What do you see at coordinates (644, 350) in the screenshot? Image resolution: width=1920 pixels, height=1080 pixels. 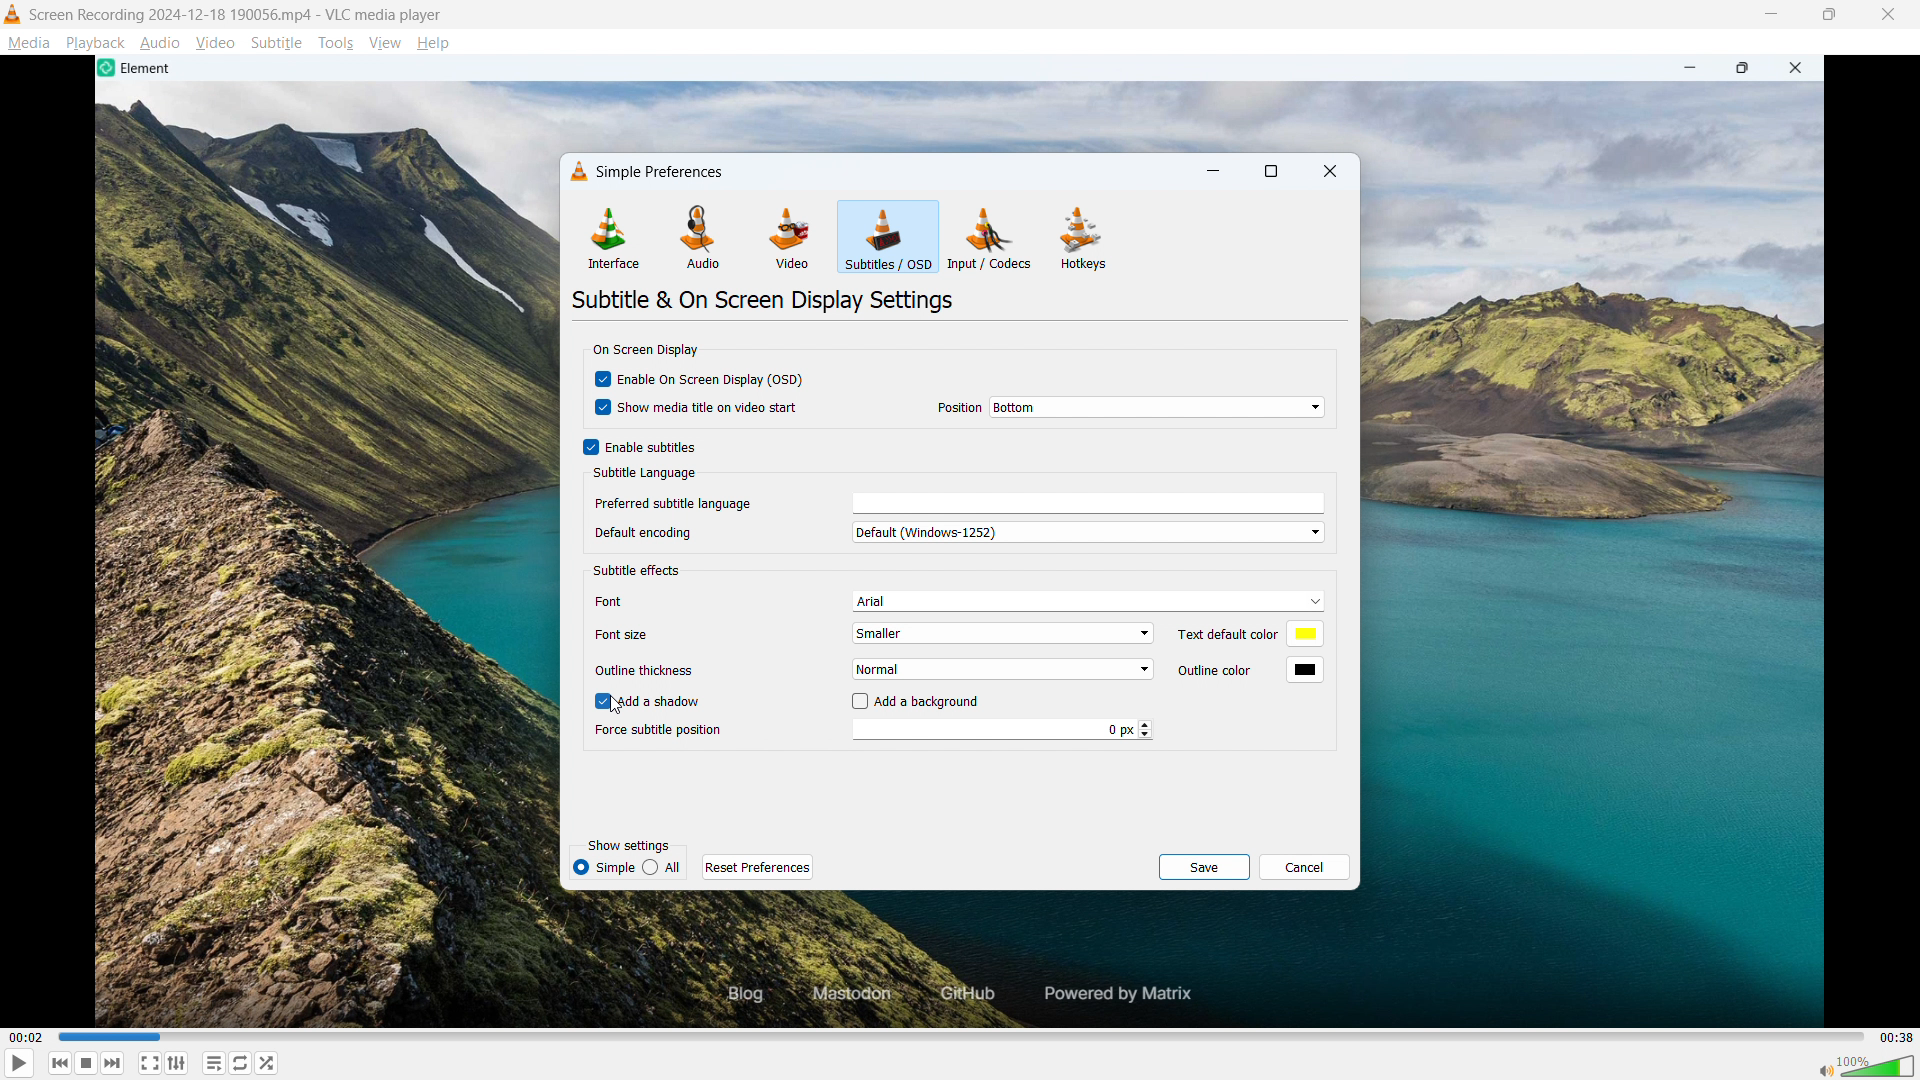 I see `on screen display ` at bounding box center [644, 350].